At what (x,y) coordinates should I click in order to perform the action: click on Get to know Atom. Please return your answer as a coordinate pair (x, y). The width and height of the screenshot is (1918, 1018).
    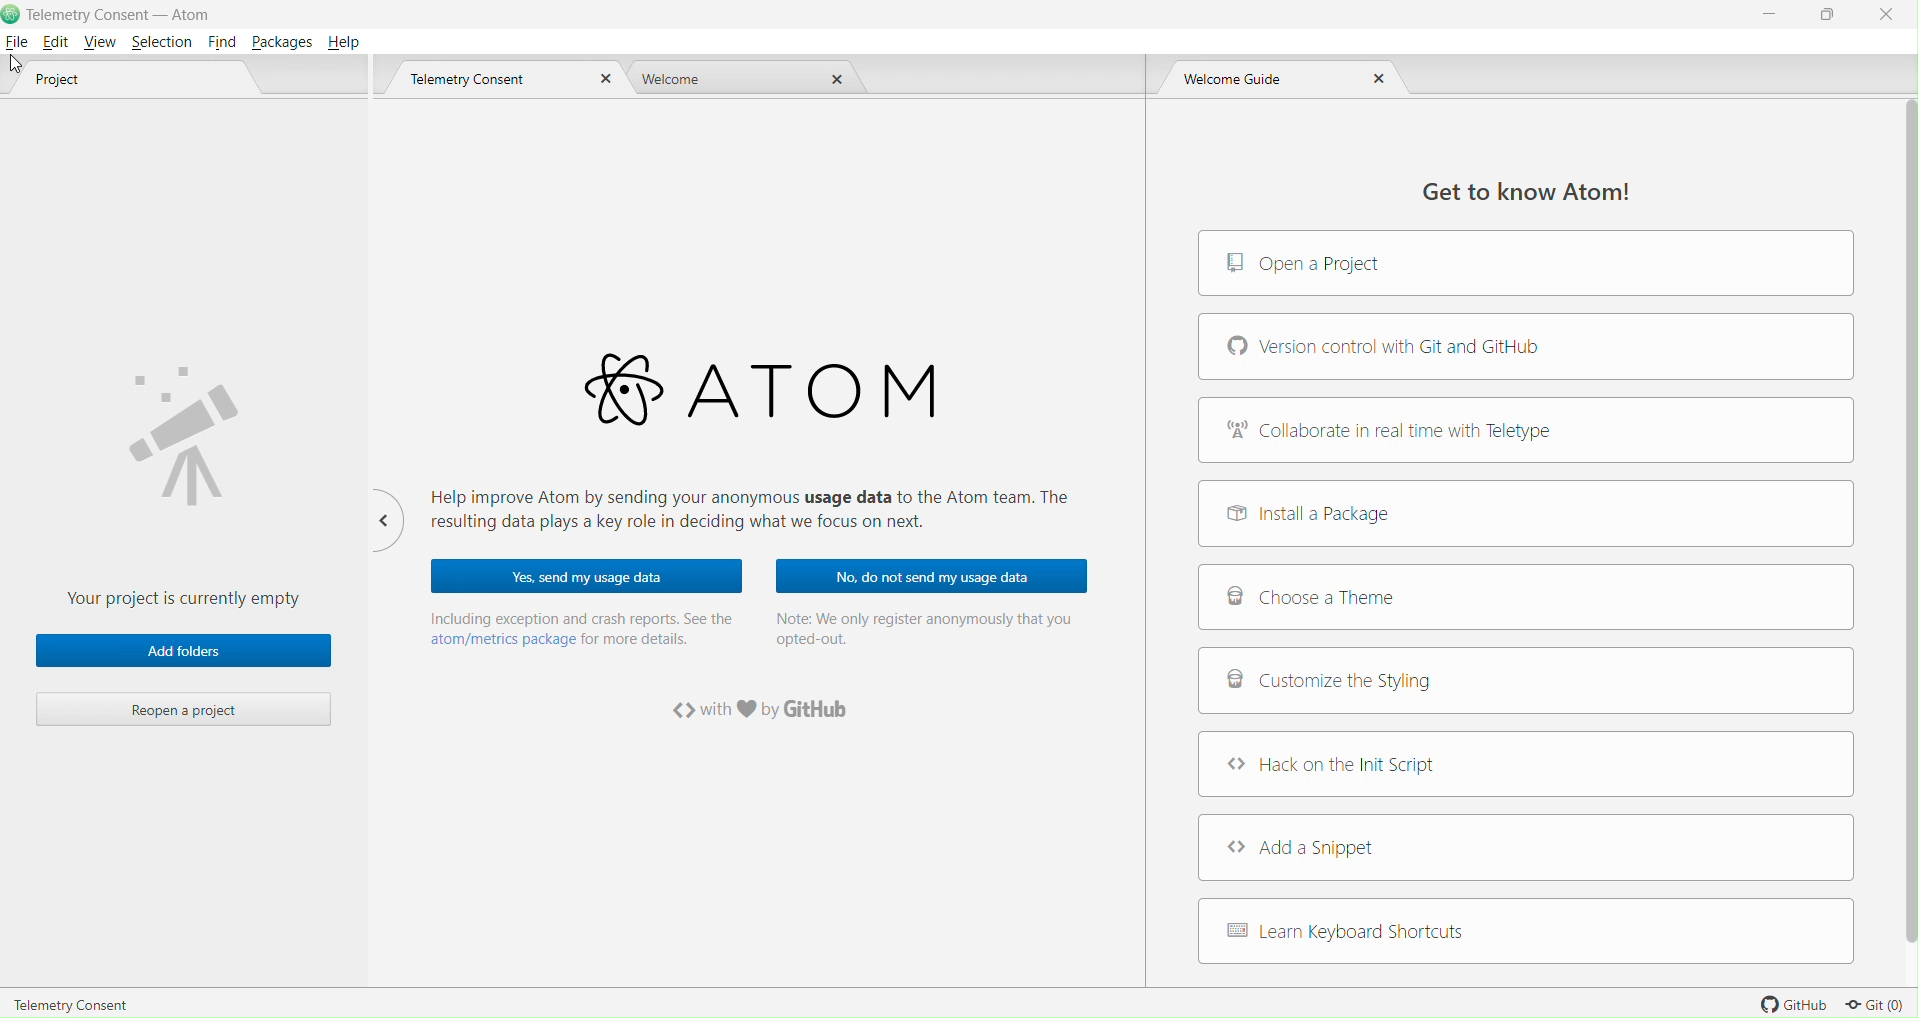
    Looking at the image, I should click on (1516, 189).